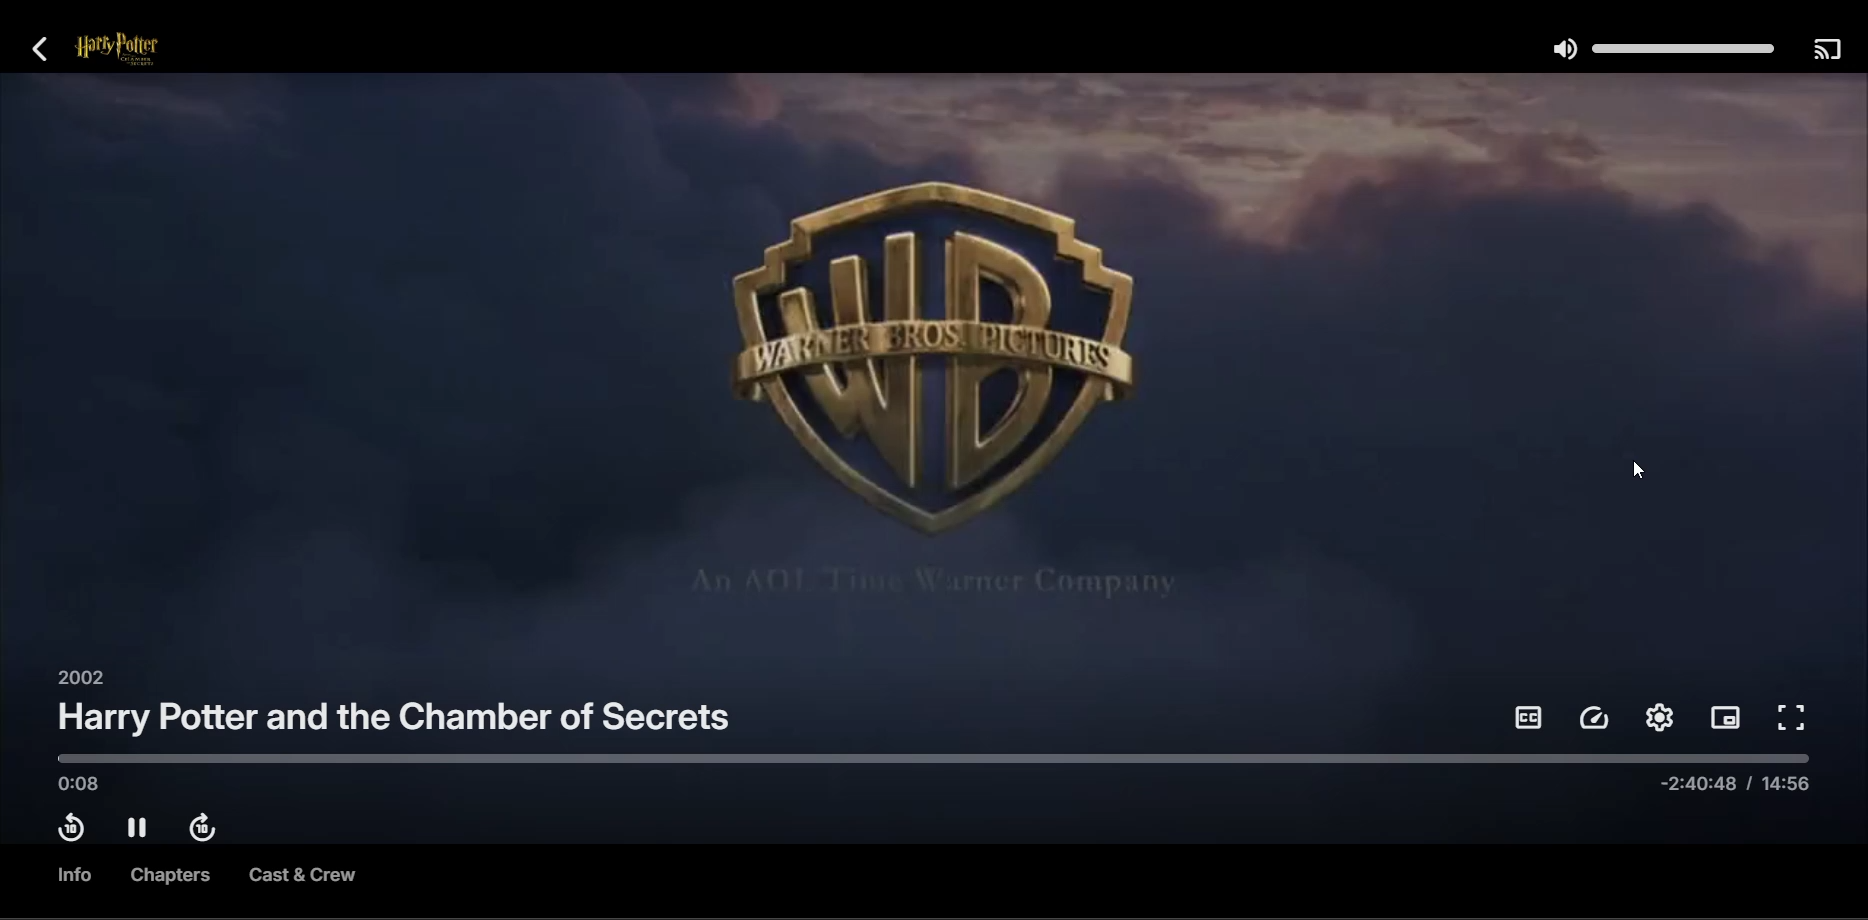 The height and width of the screenshot is (920, 1868). Describe the element at coordinates (301, 878) in the screenshot. I see `Cast and Crew` at that location.